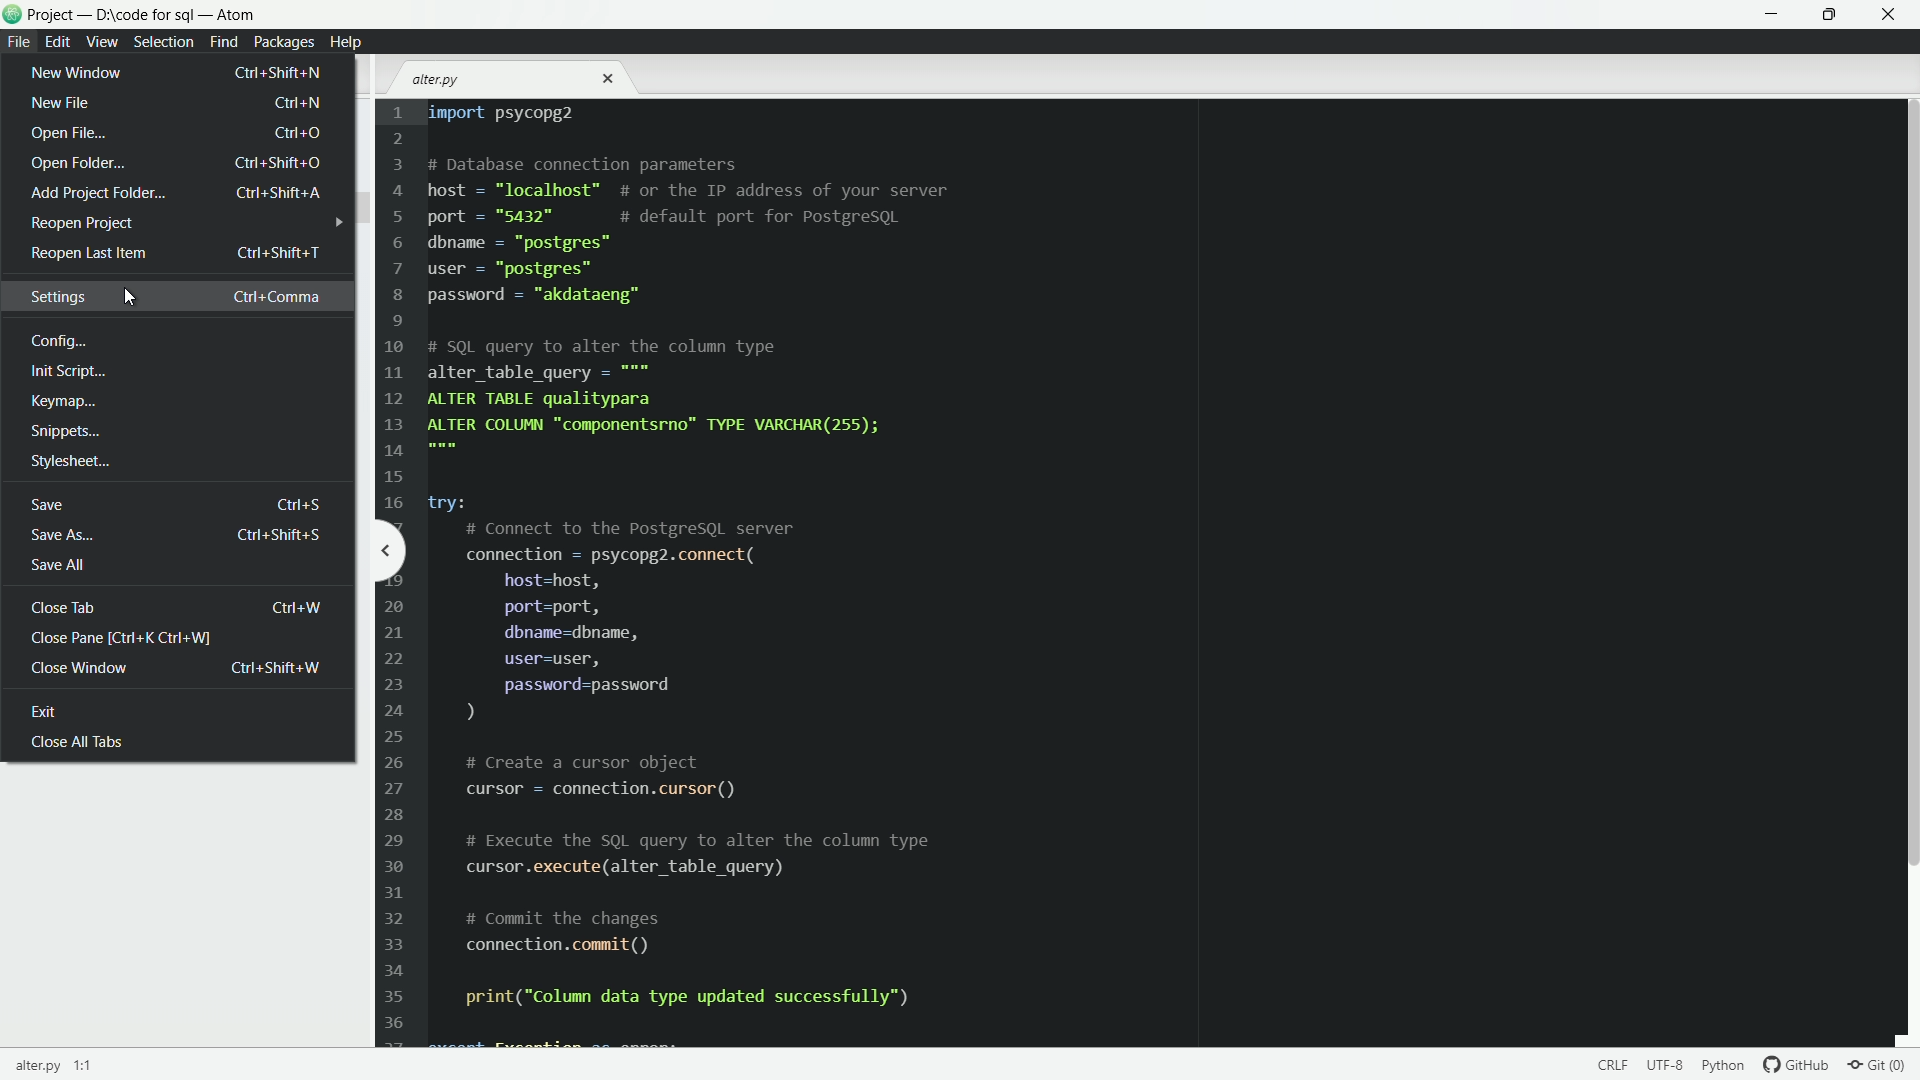 This screenshot has width=1920, height=1080. Describe the element at coordinates (176, 193) in the screenshot. I see `add project folder` at that location.